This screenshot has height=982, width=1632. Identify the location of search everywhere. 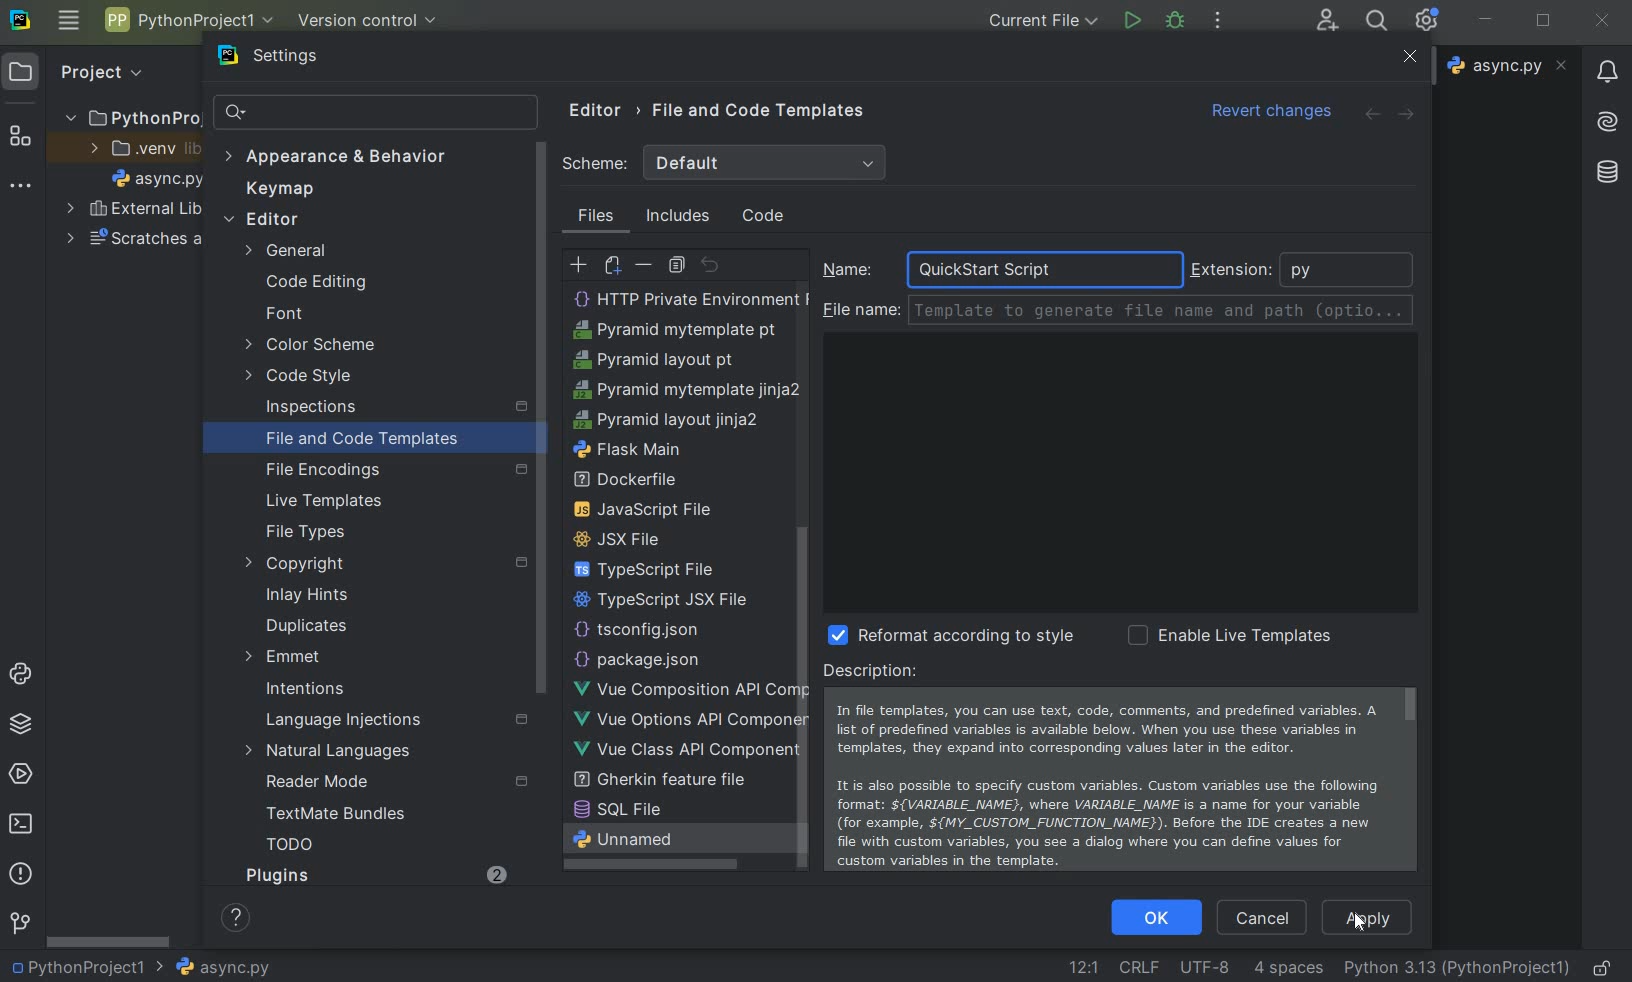
(1377, 22).